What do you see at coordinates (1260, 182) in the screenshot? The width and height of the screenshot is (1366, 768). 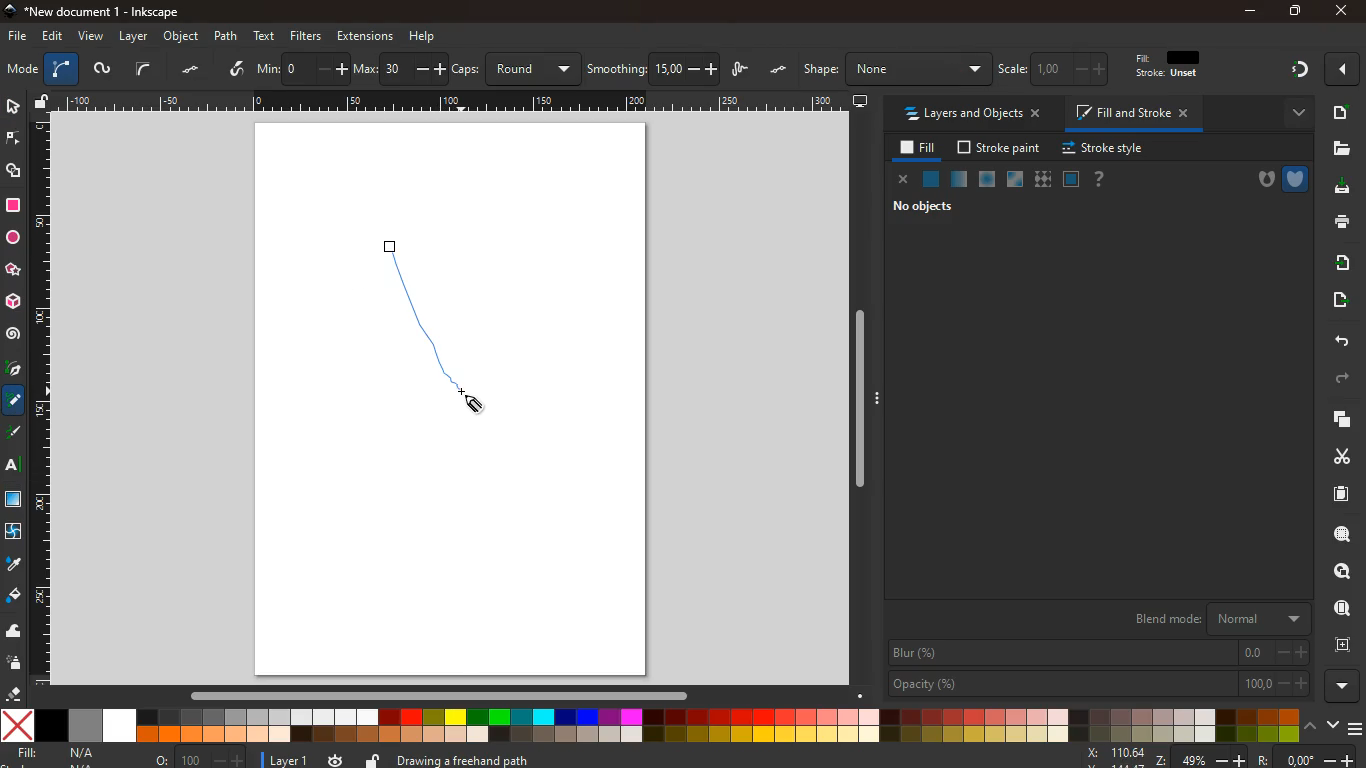 I see `hole` at bounding box center [1260, 182].